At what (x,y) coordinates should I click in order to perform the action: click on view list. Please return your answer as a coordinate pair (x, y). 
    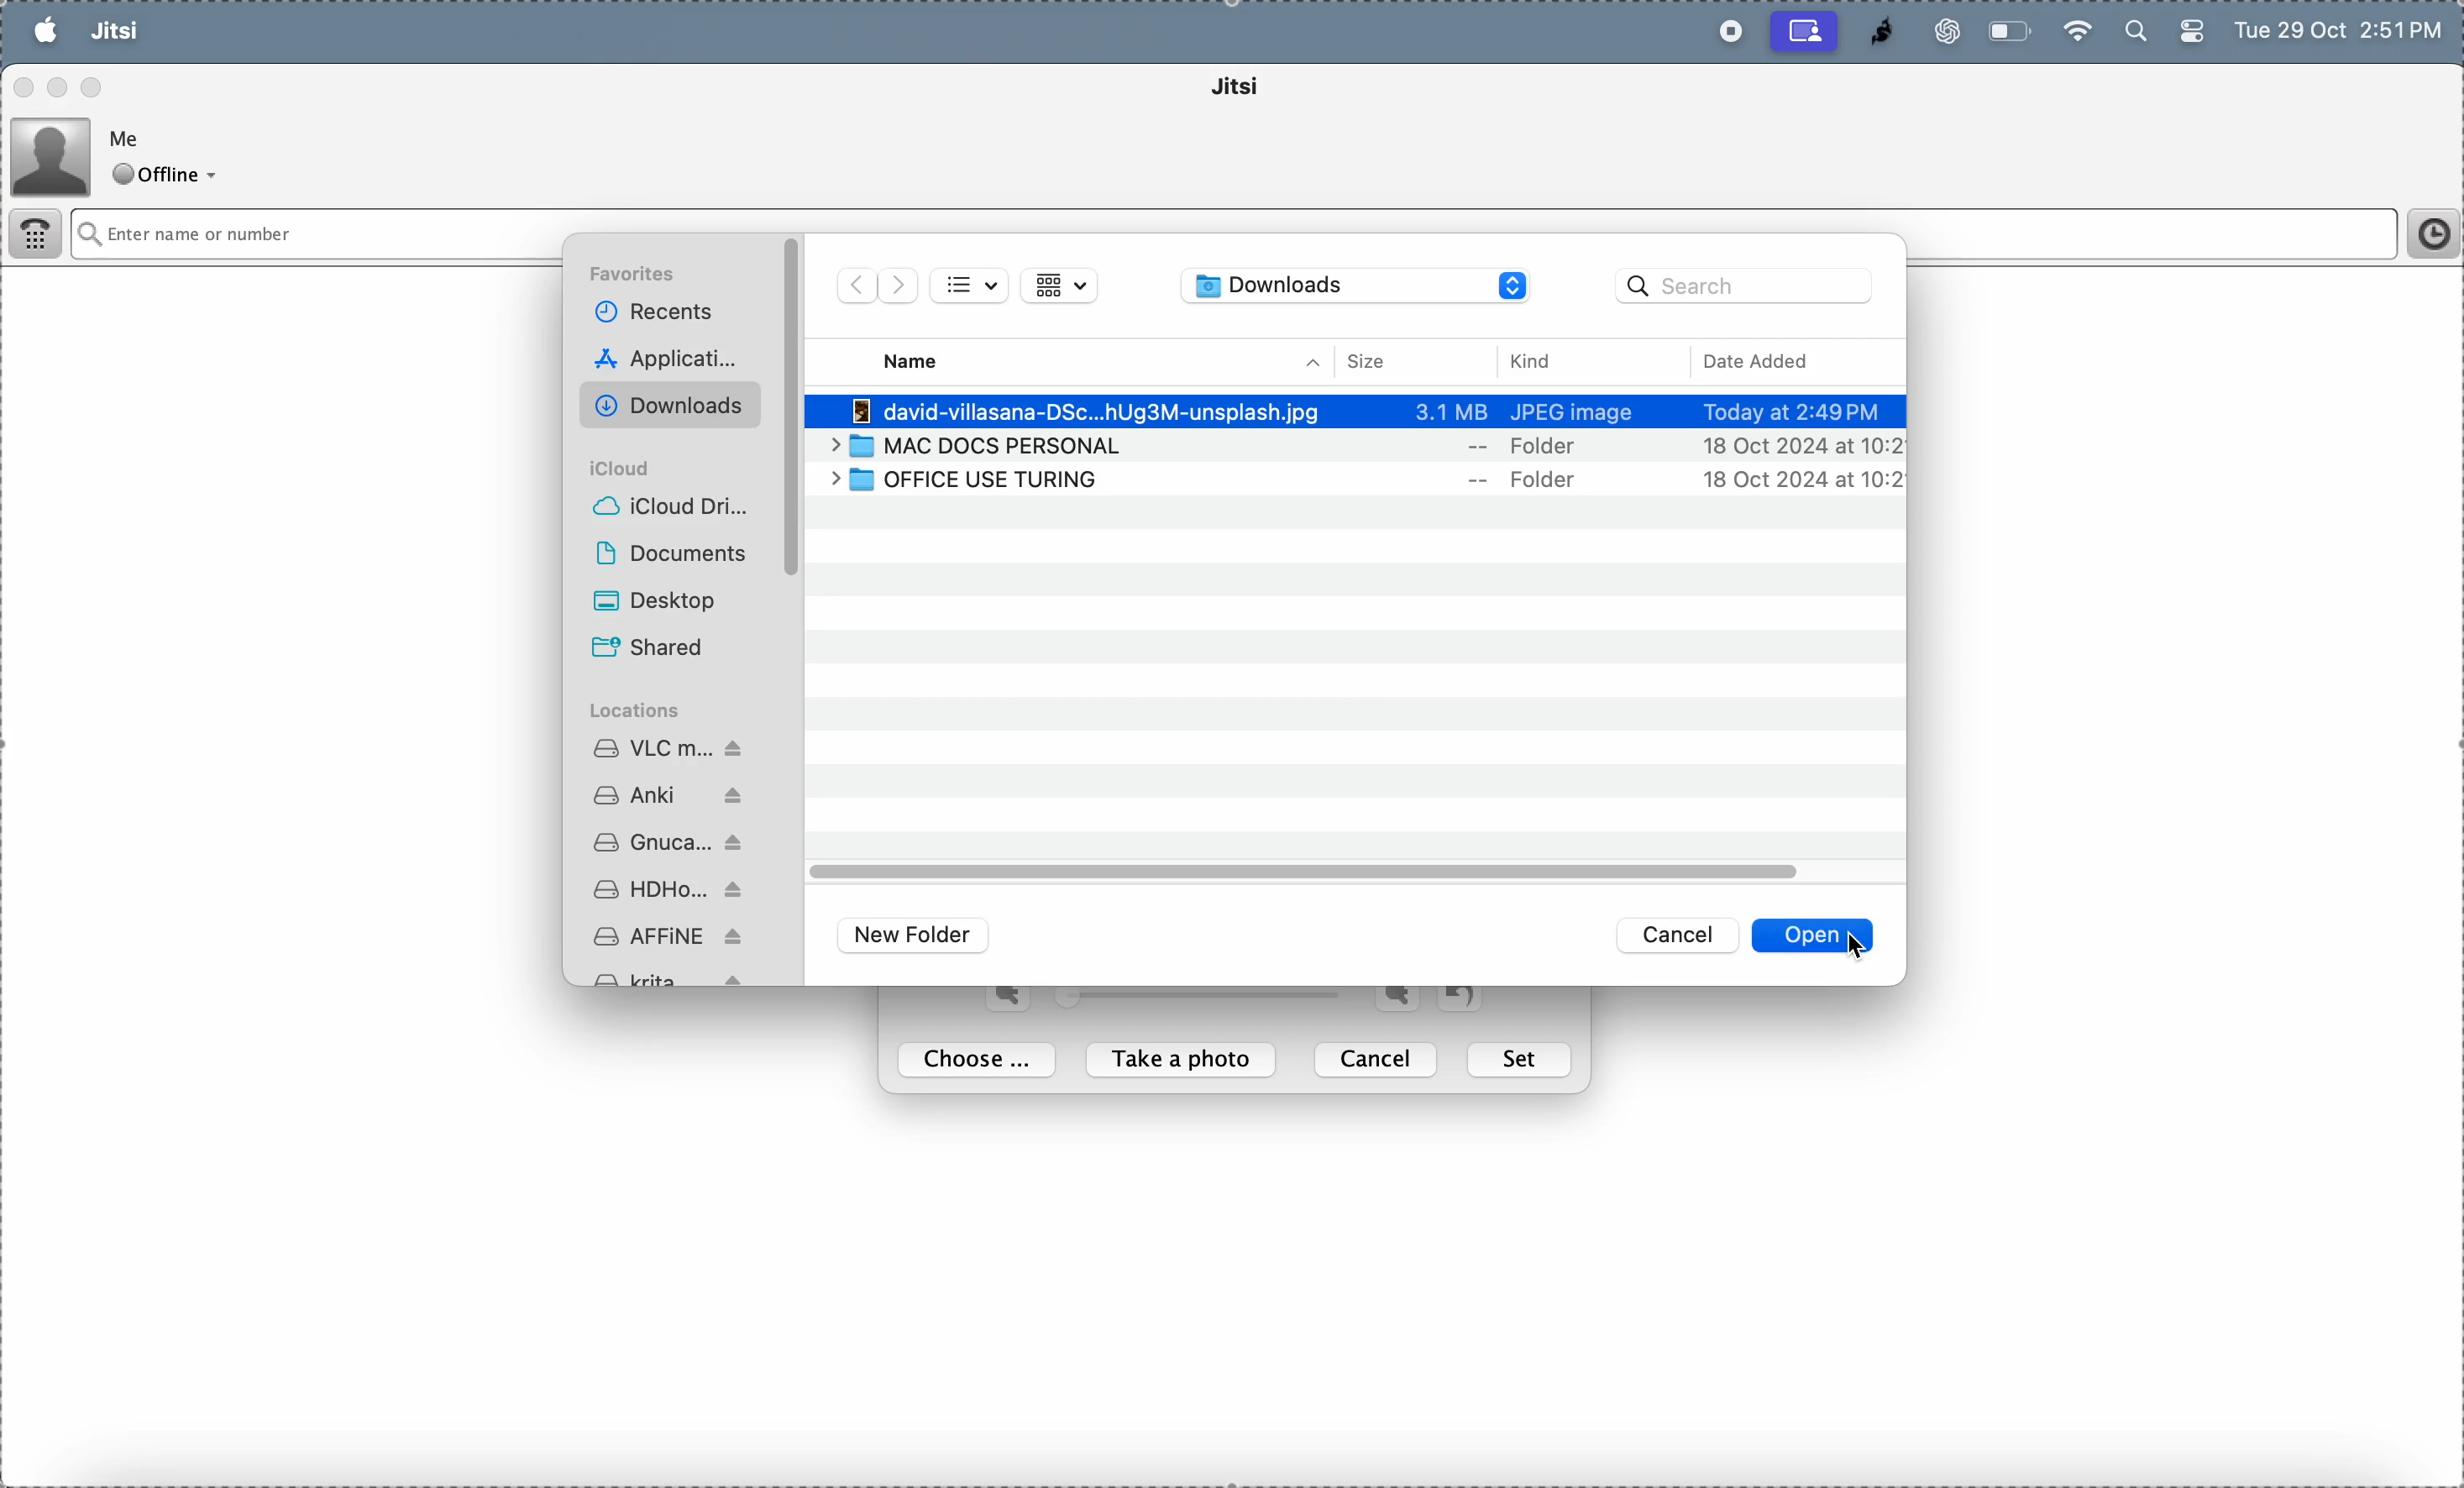
    Looking at the image, I should click on (1057, 285).